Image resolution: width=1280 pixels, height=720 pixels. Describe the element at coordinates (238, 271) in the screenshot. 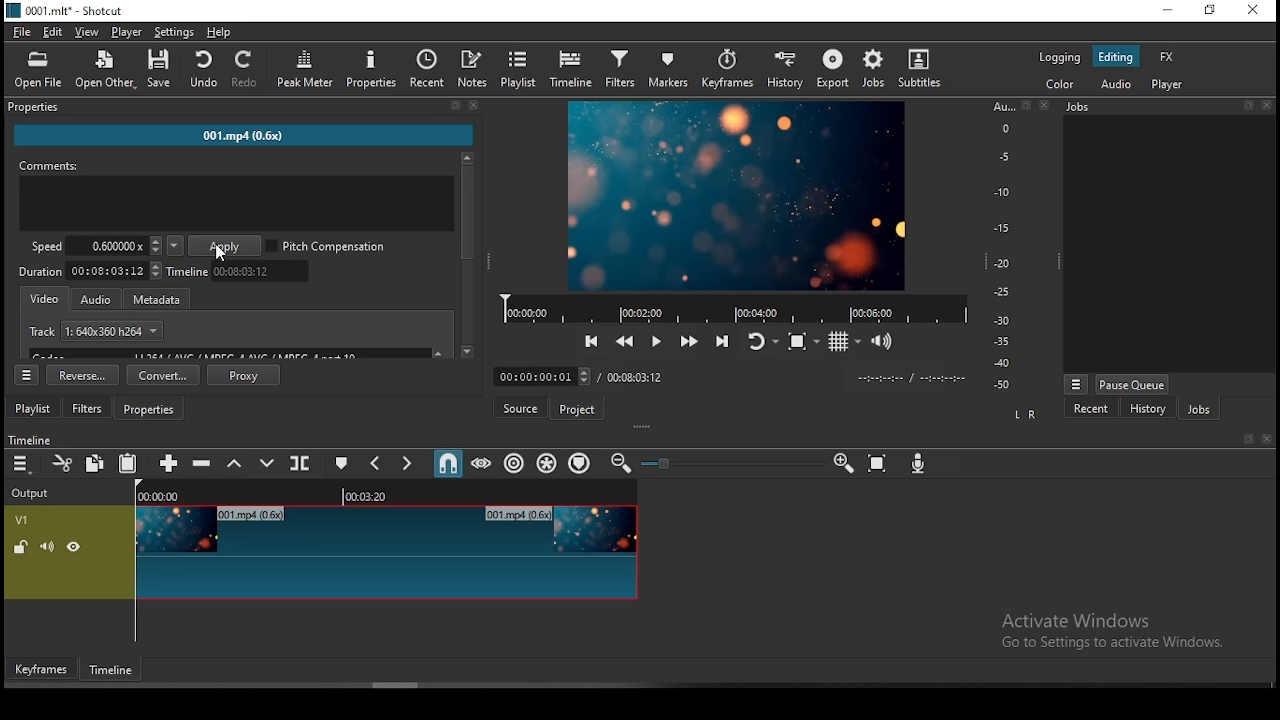

I see `timeline` at that location.